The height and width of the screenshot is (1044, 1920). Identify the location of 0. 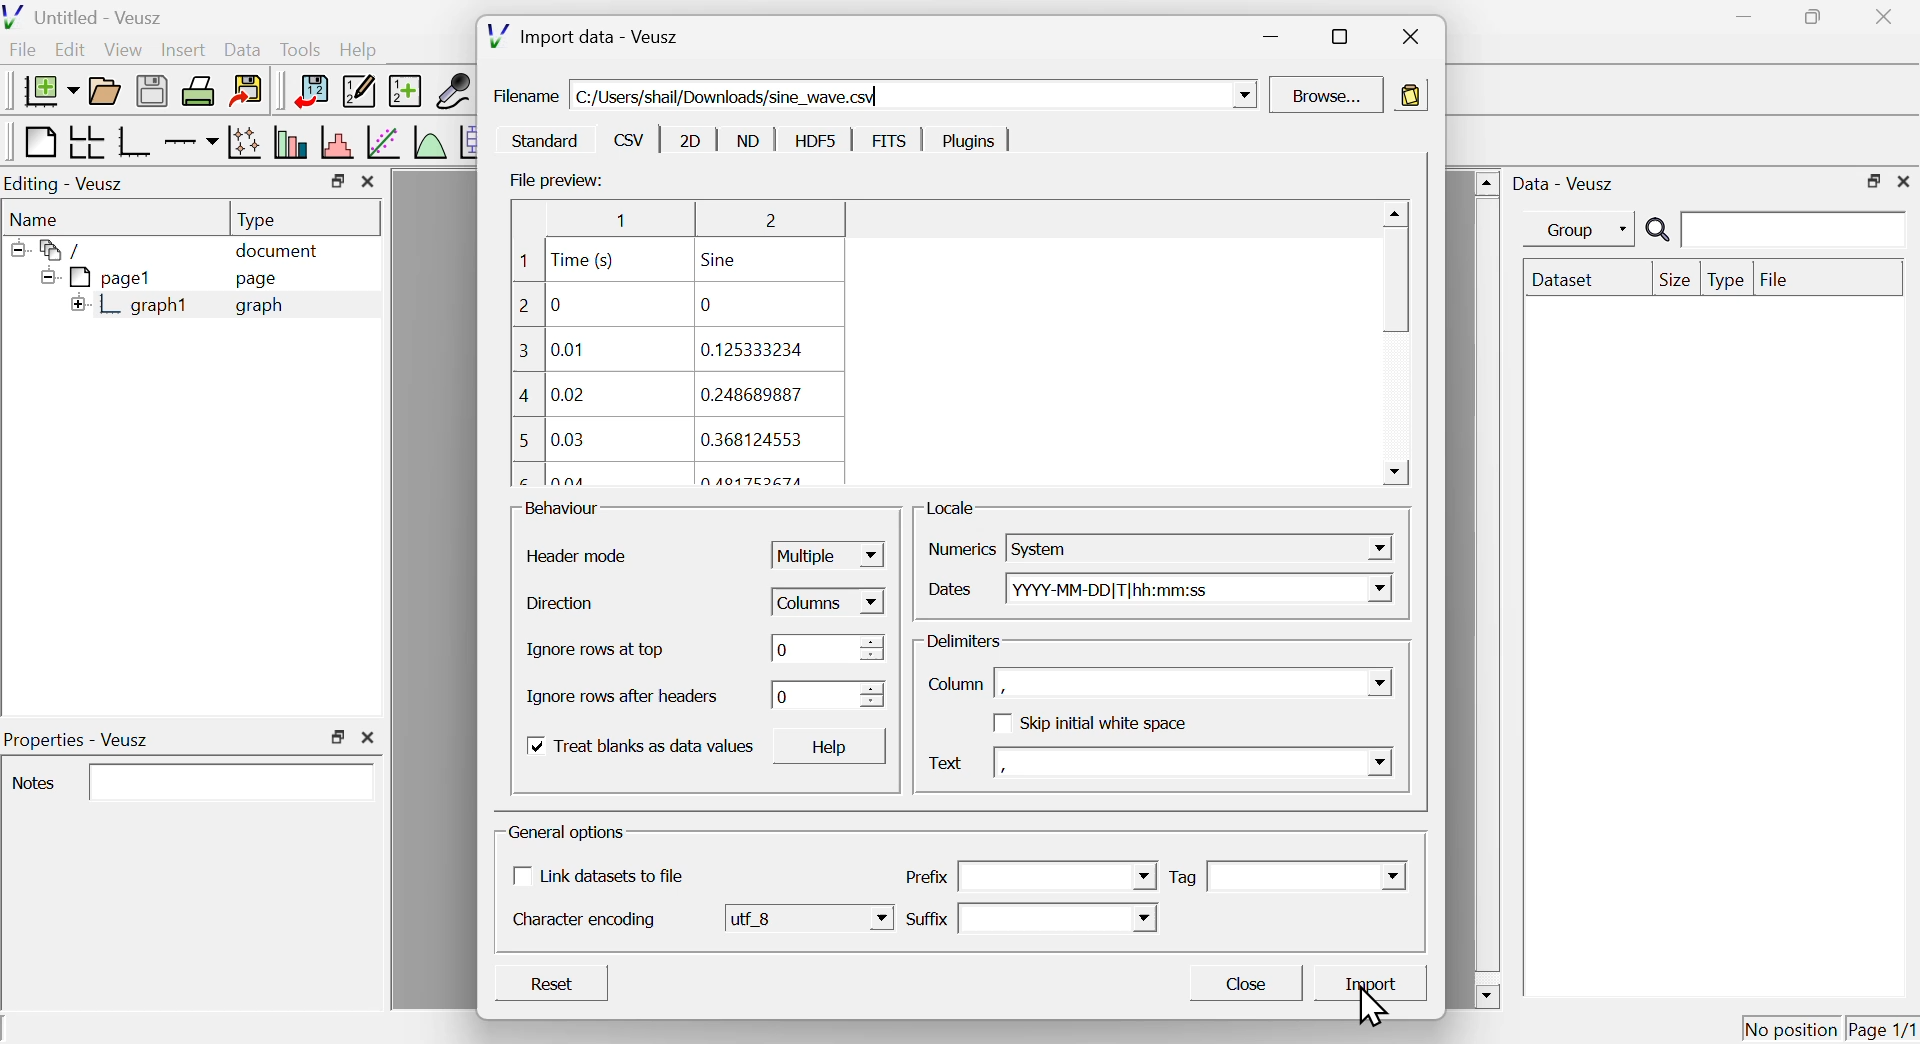
(556, 303).